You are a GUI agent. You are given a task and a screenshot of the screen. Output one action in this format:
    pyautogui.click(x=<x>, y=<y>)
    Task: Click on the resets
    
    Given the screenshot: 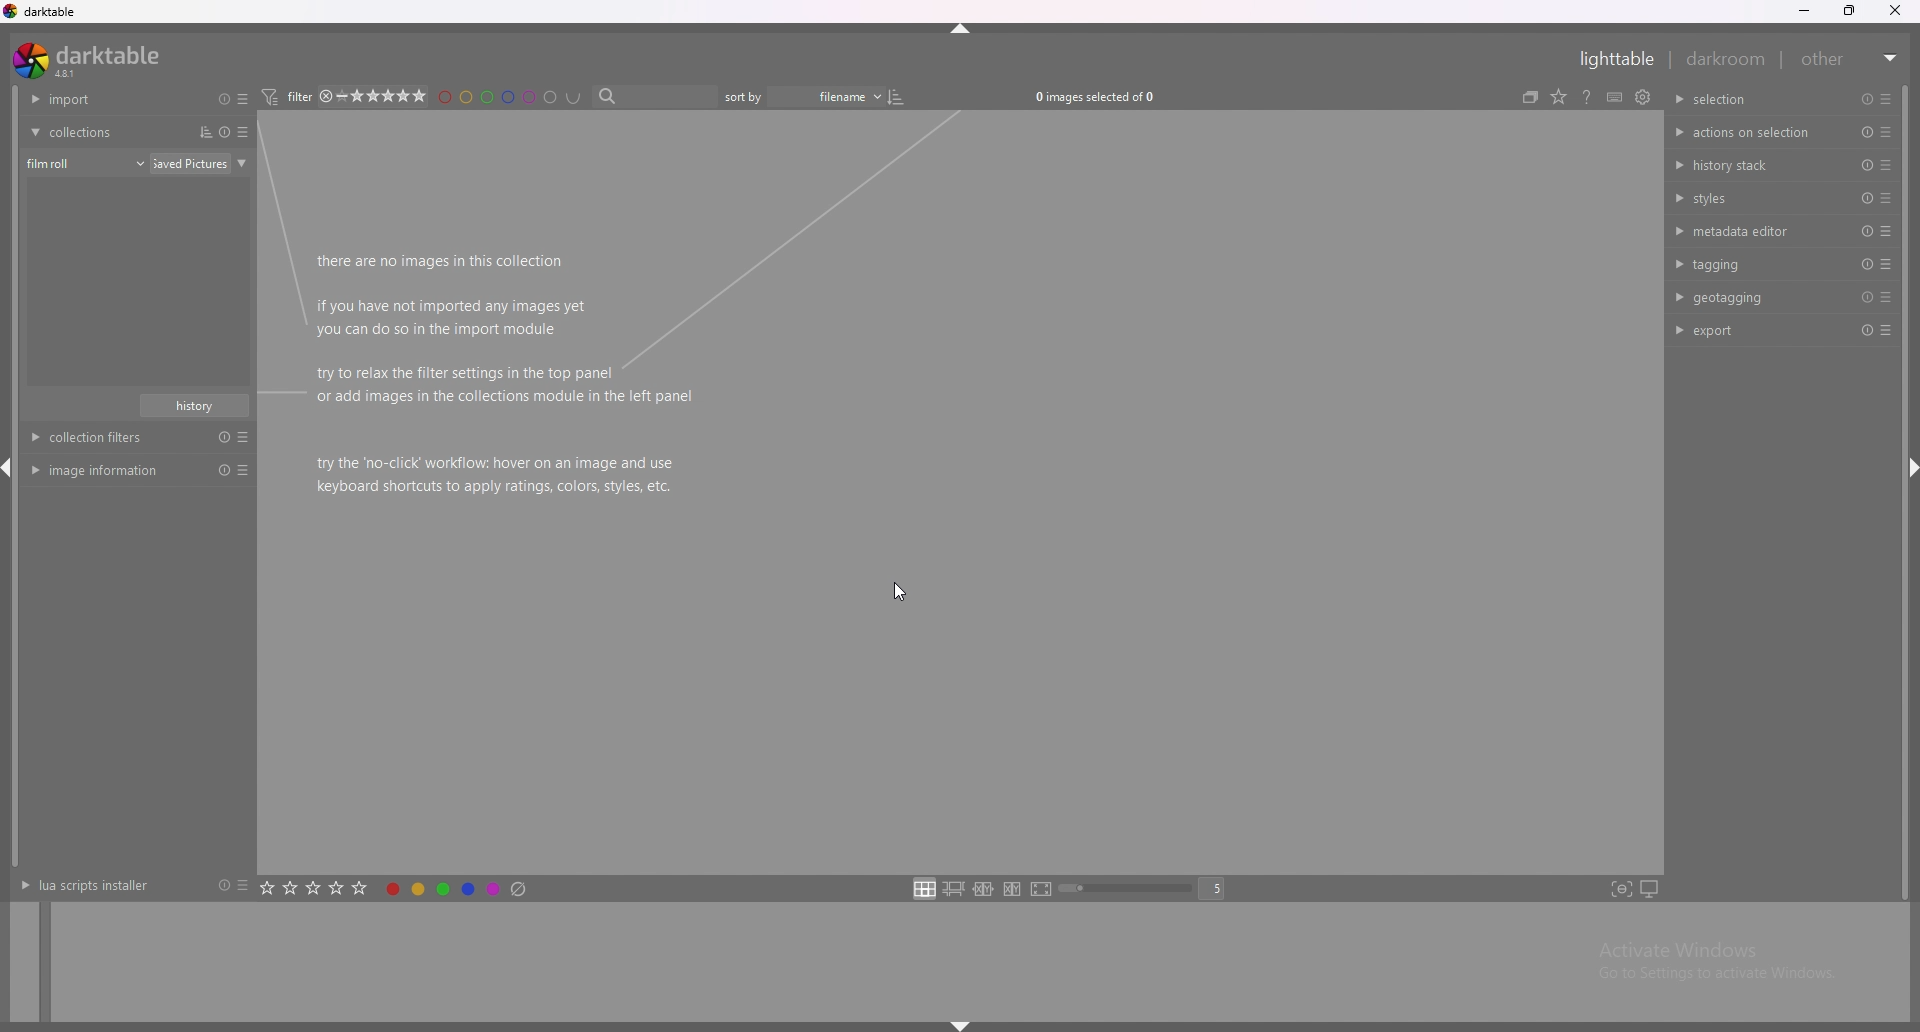 What is the action you would take?
    pyautogui.click(x=220, y=98)
    